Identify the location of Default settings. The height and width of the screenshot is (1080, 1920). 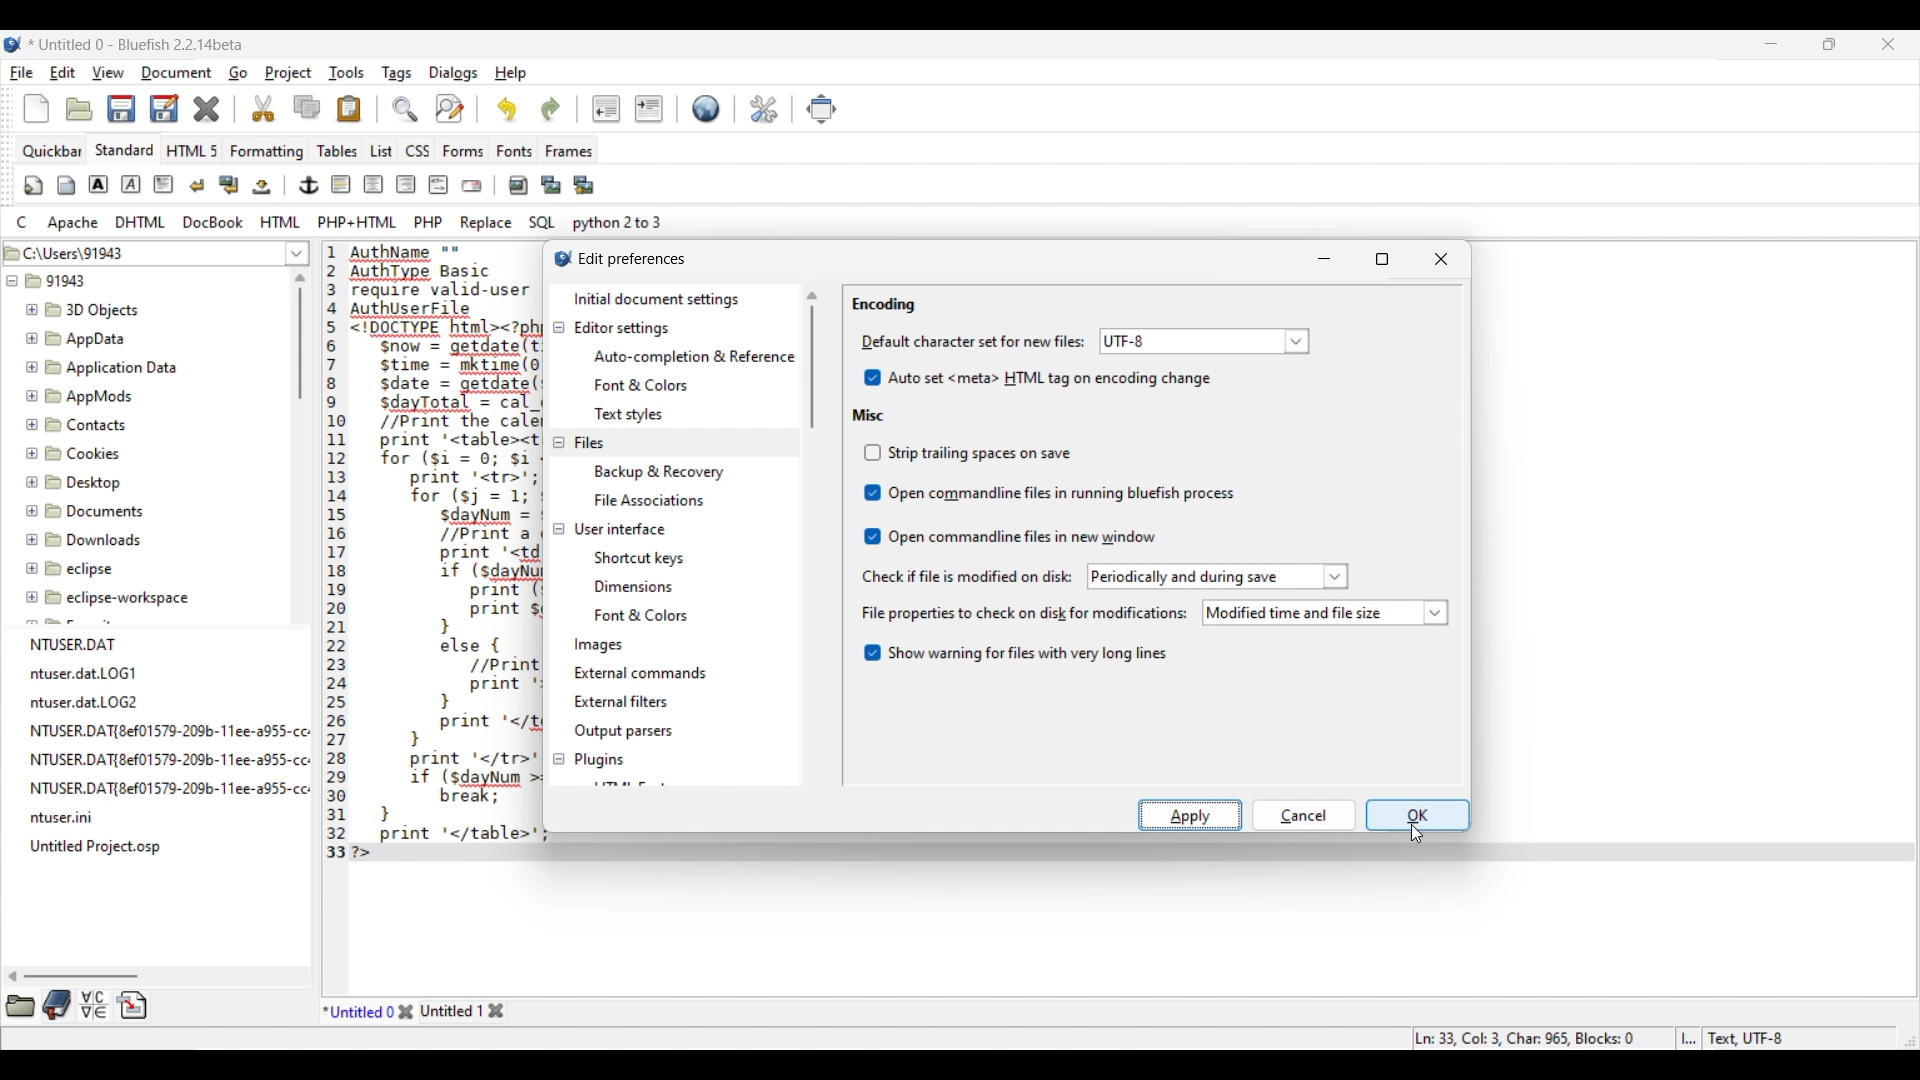
(706, 108).